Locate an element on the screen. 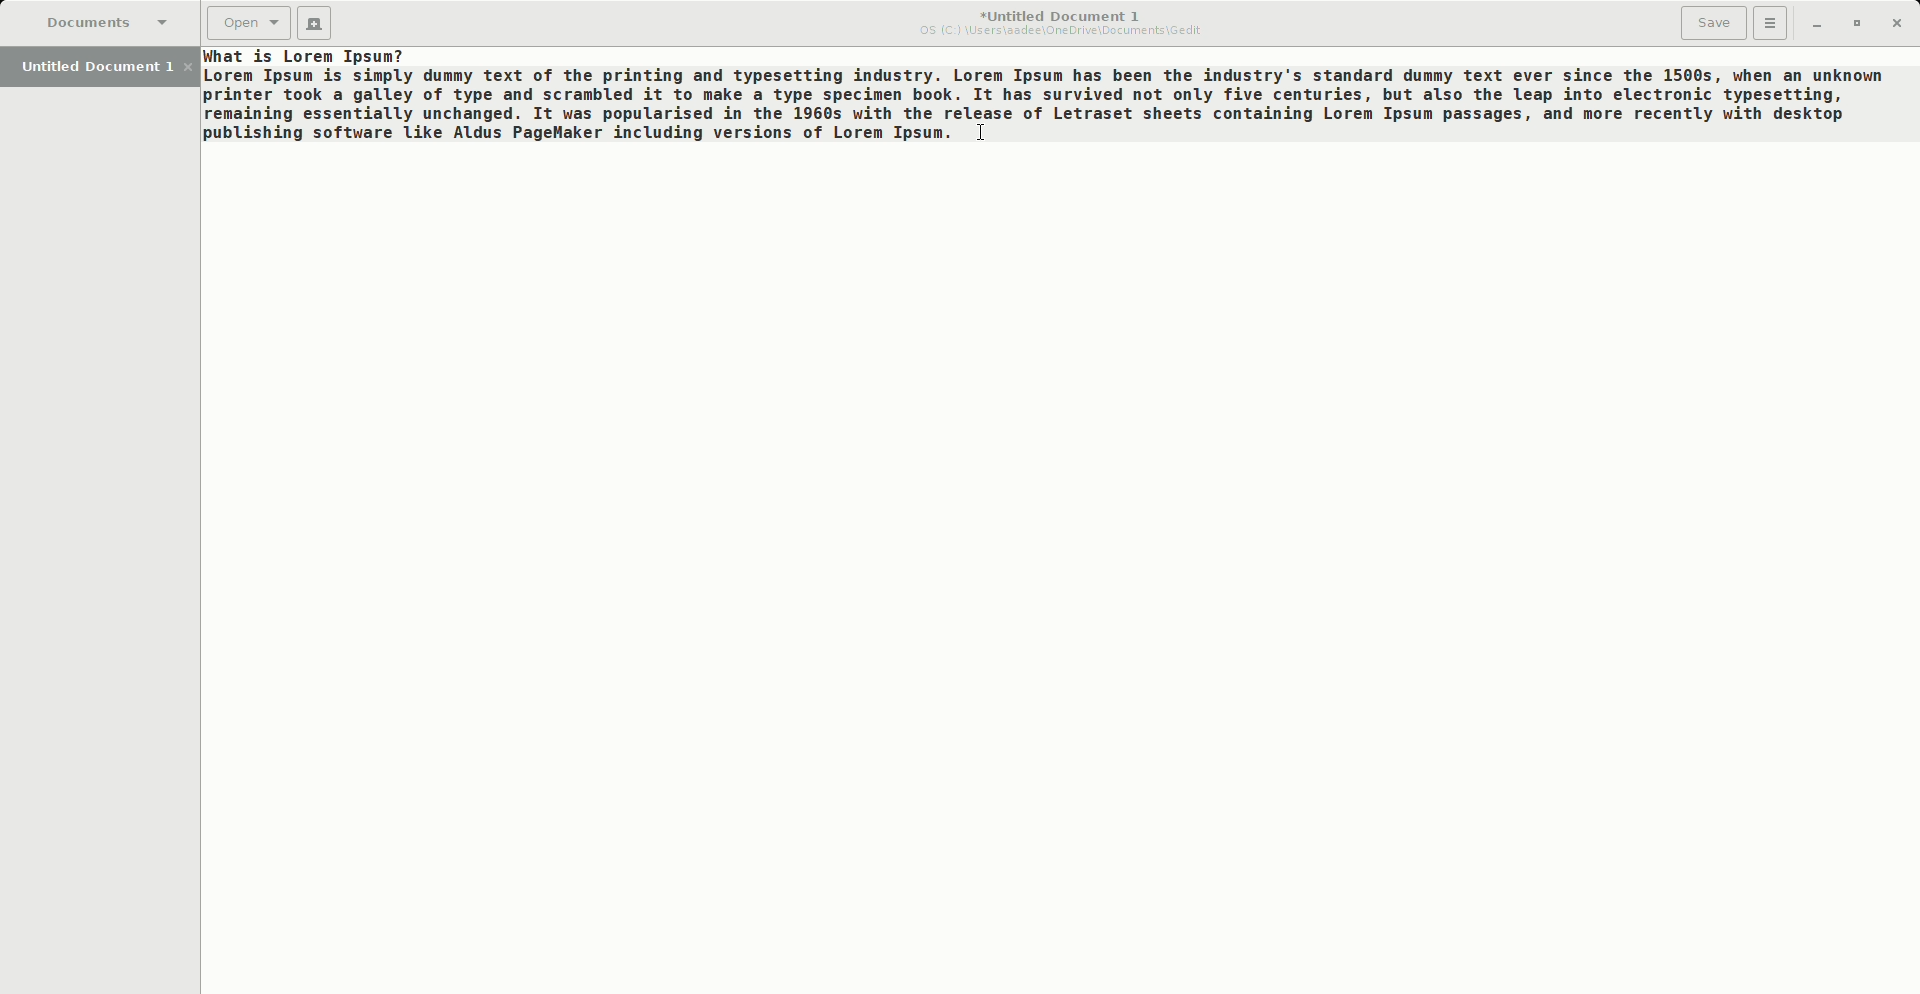 This screenshot has height=994, width=1920. Restore is located at coordinates (1854, 22).